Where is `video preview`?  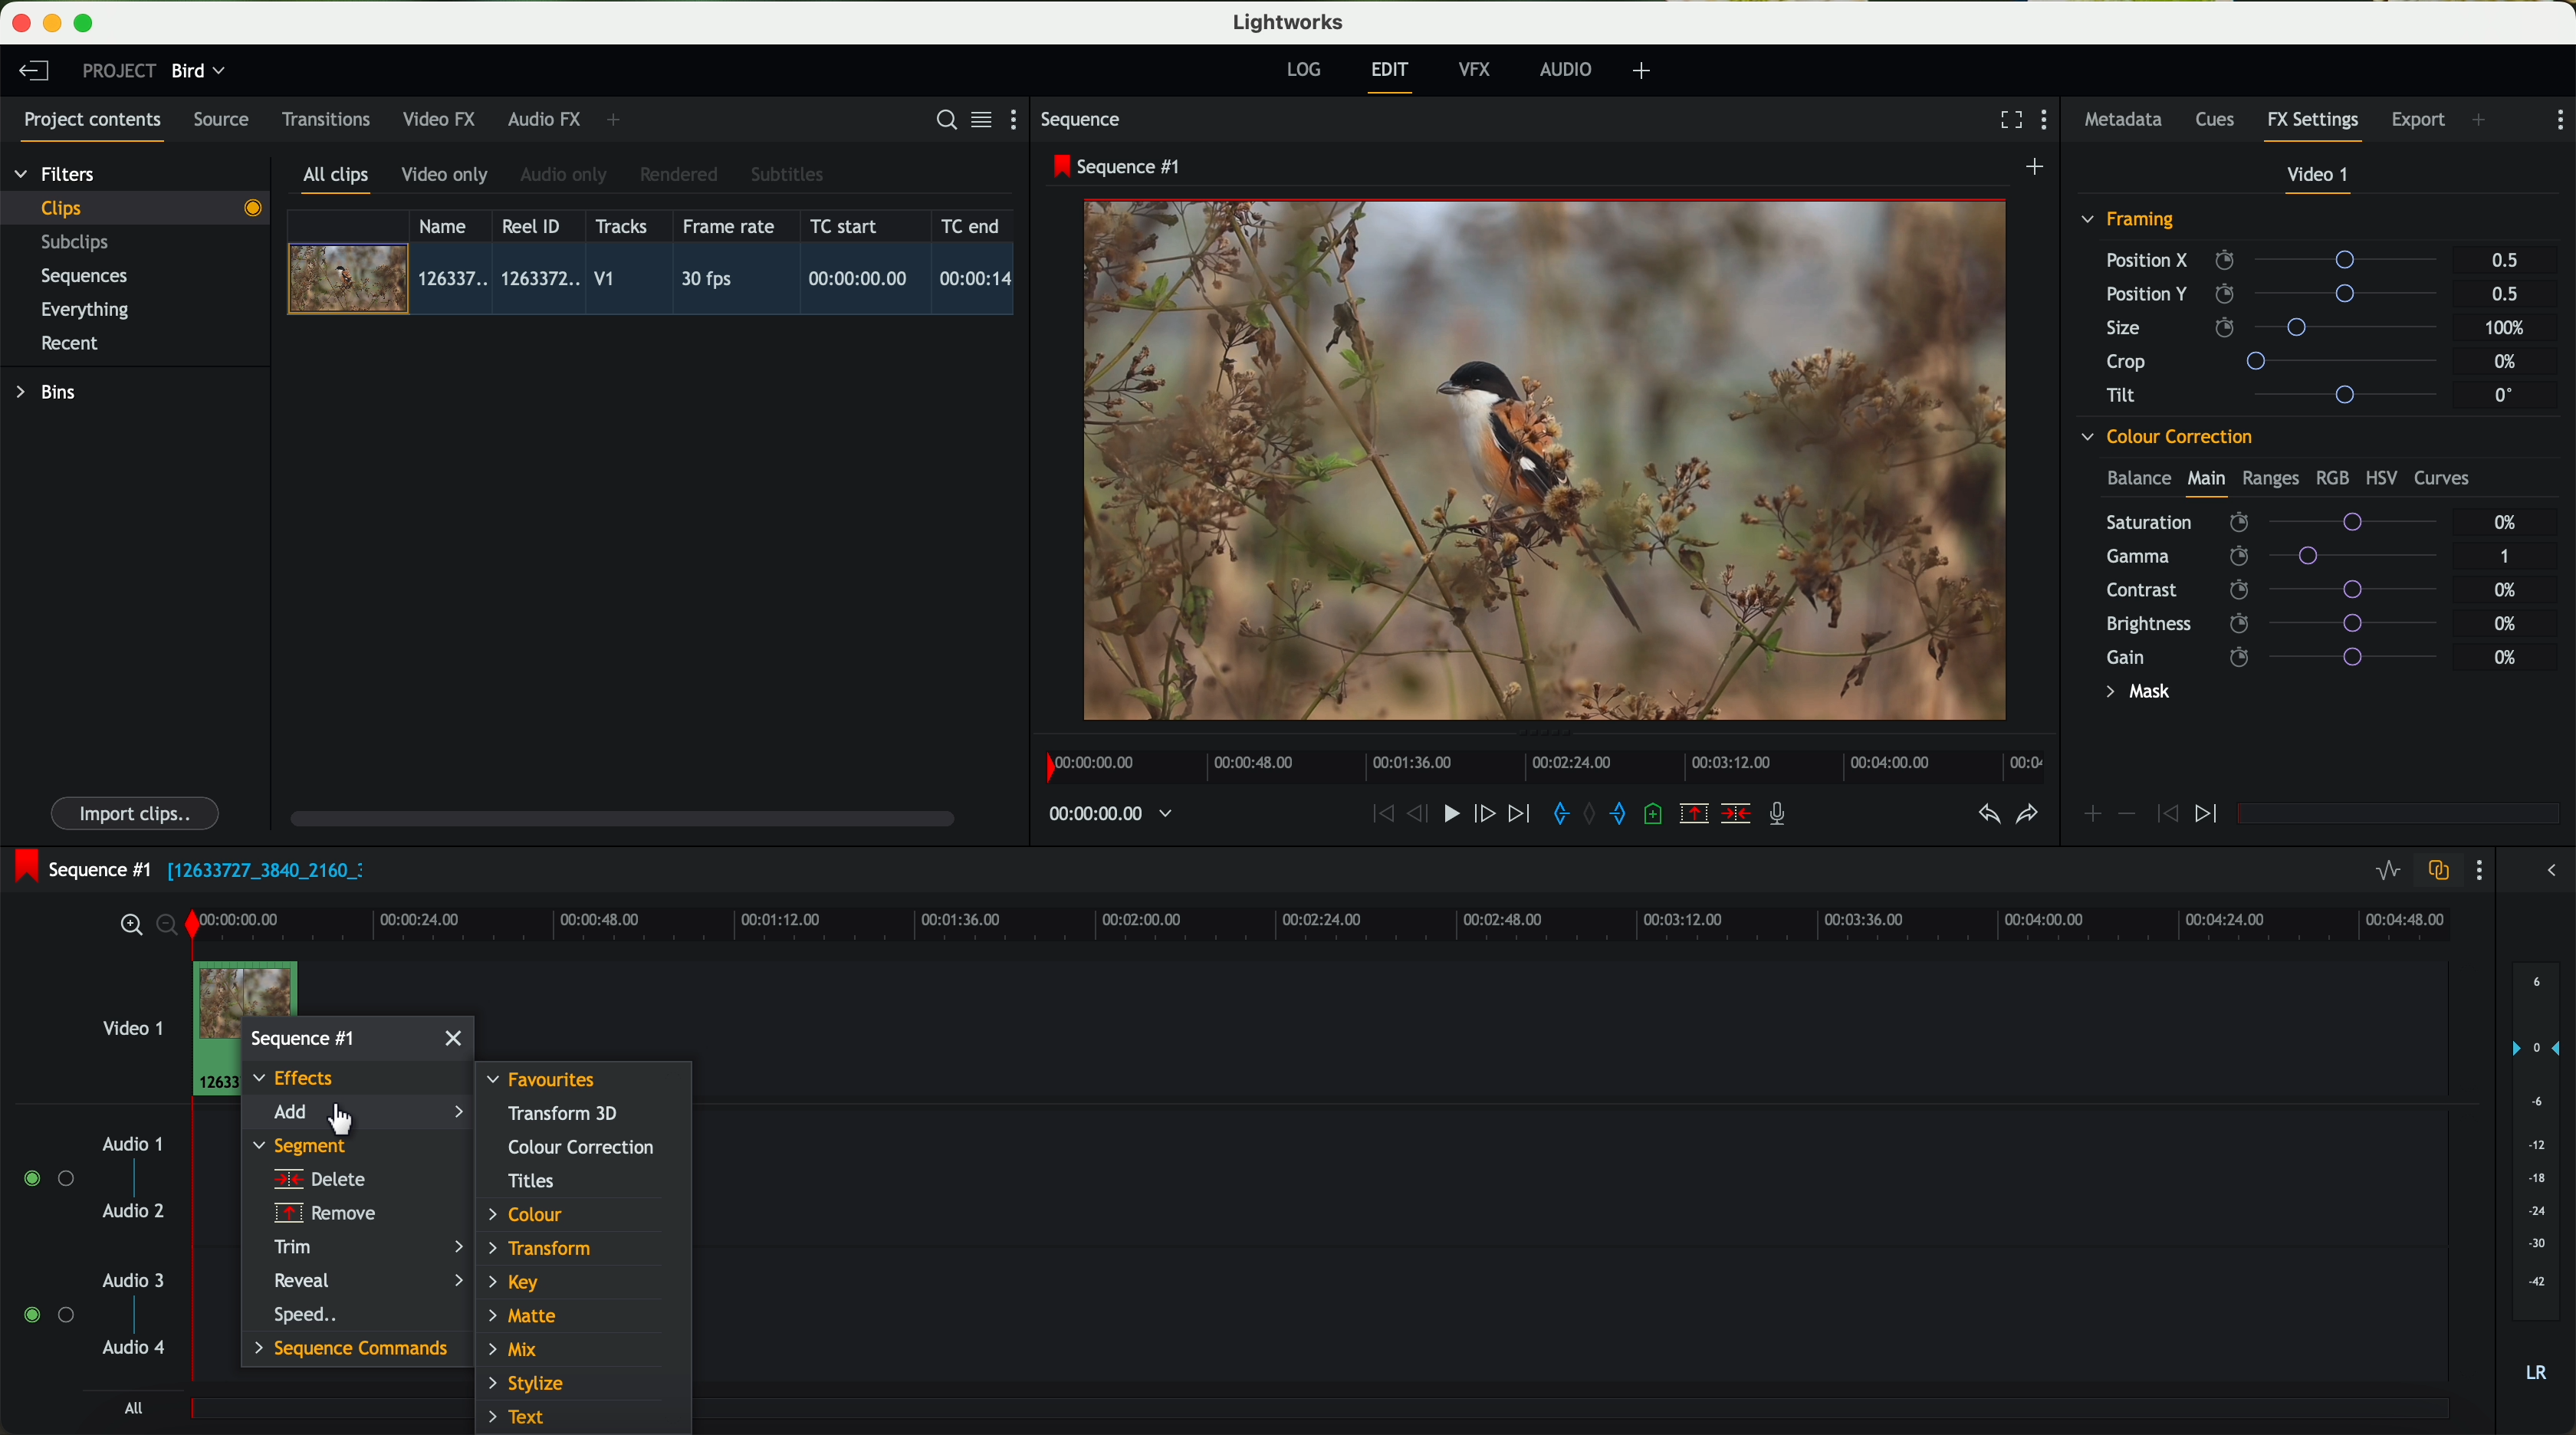 video preview is located at coordinates (1555, 462).